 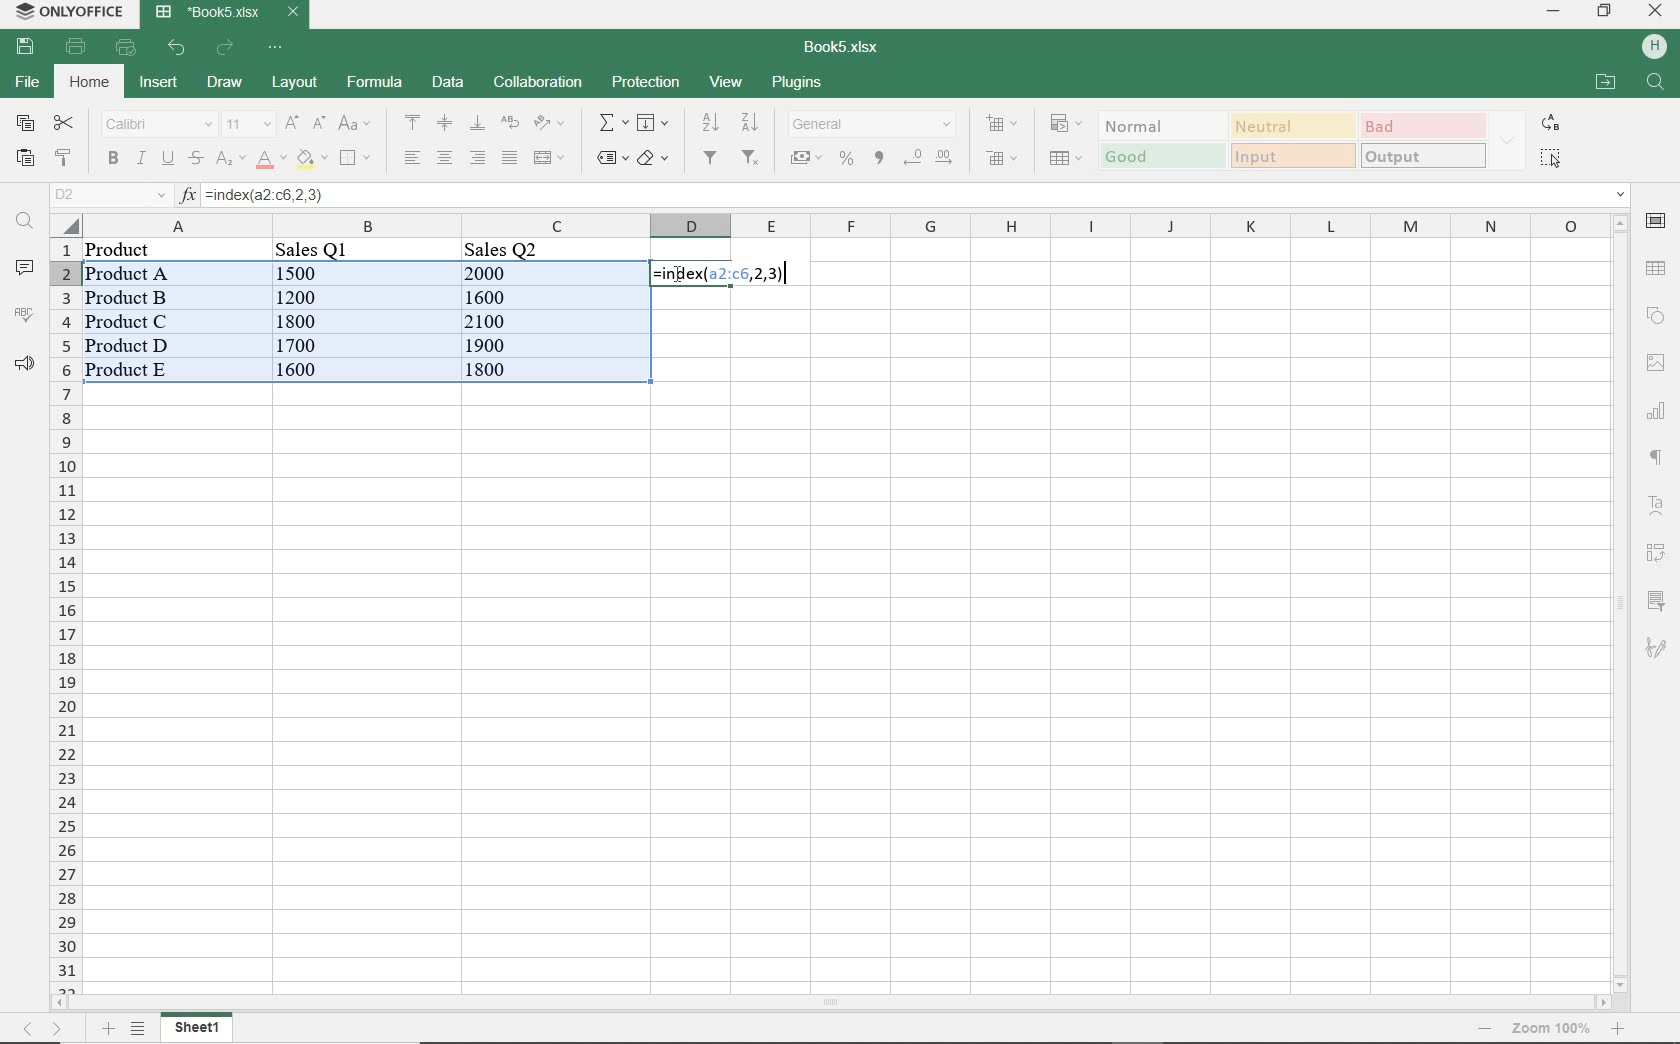 I want to click on signature, so click(x=1656, y=650).